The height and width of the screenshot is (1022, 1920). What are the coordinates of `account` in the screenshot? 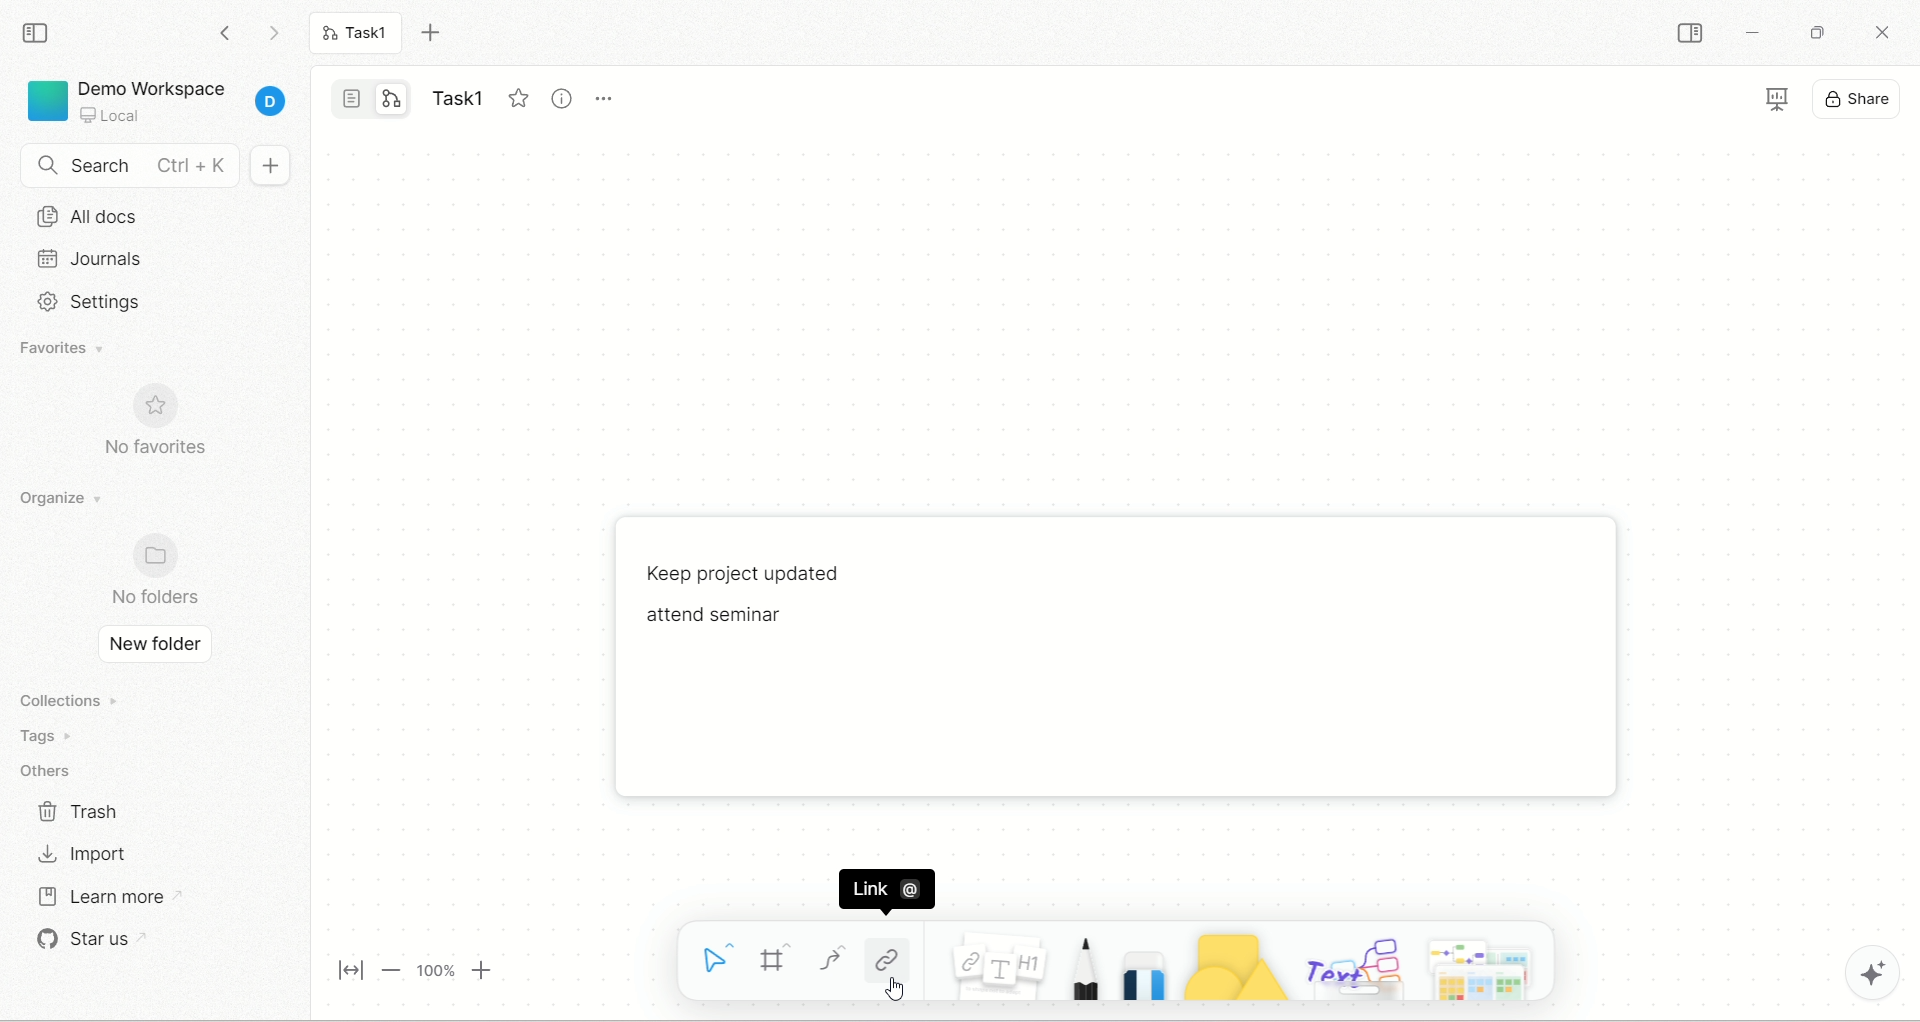 It's located at (271, 103).